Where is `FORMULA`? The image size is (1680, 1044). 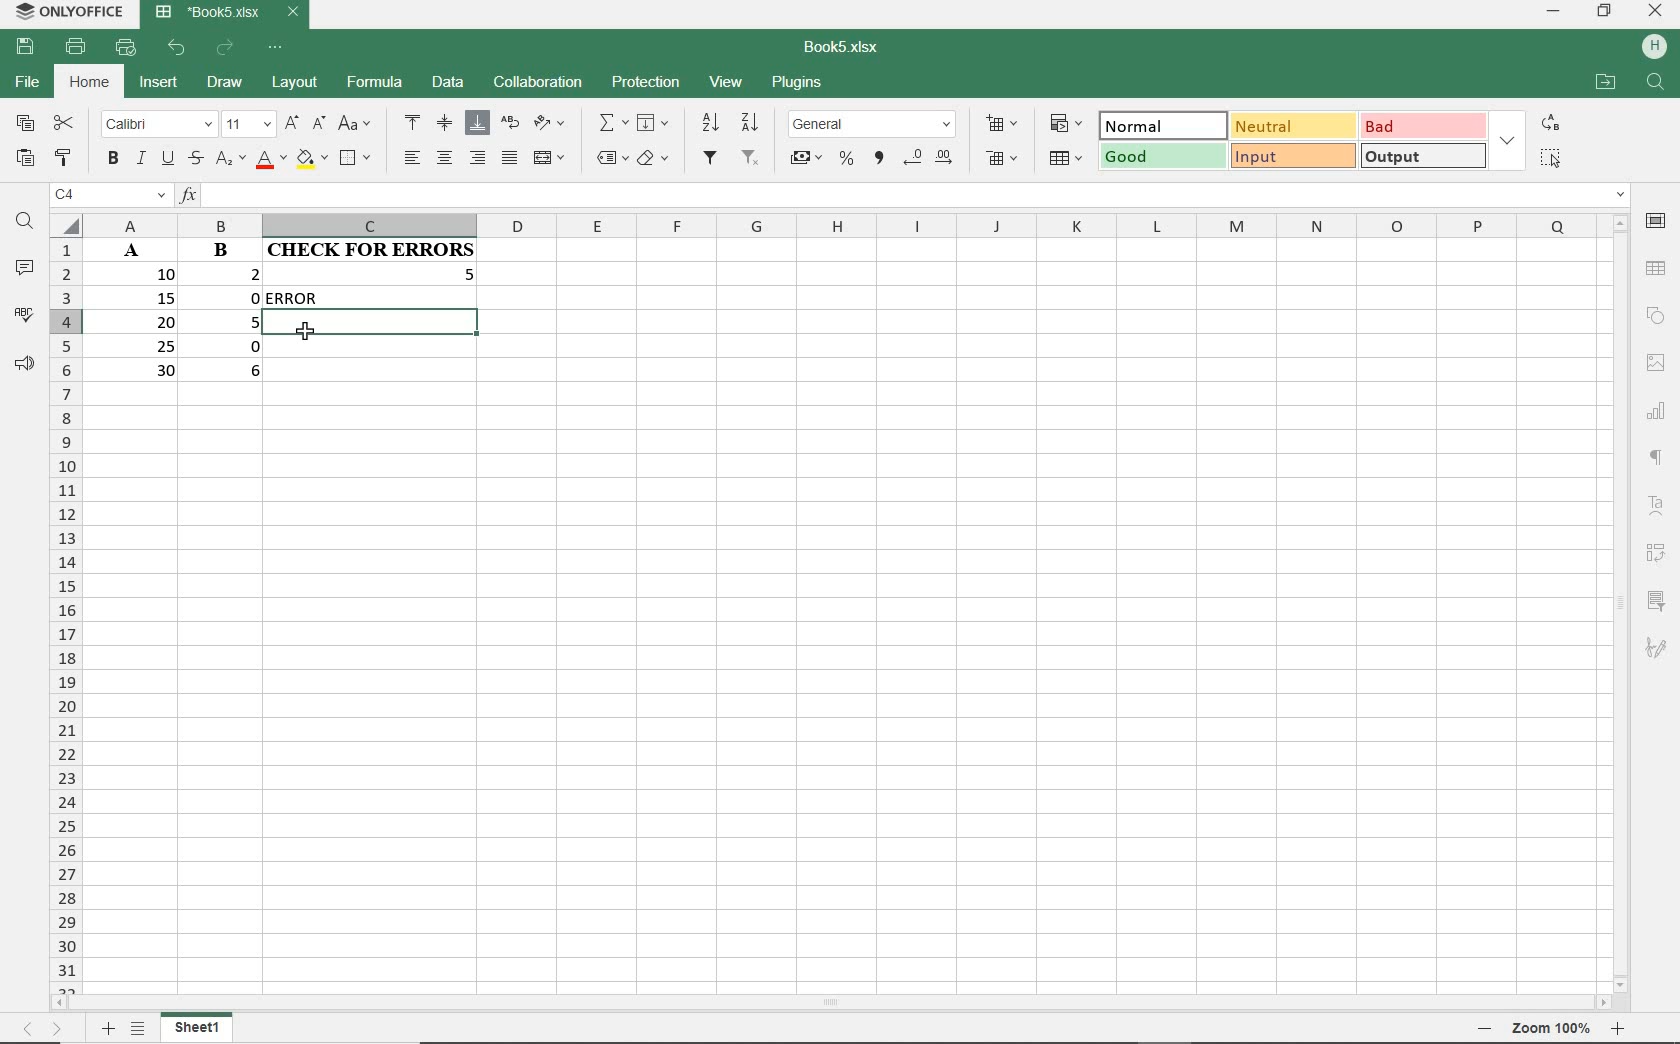 FORMULA is located at coordinates (374, 85).